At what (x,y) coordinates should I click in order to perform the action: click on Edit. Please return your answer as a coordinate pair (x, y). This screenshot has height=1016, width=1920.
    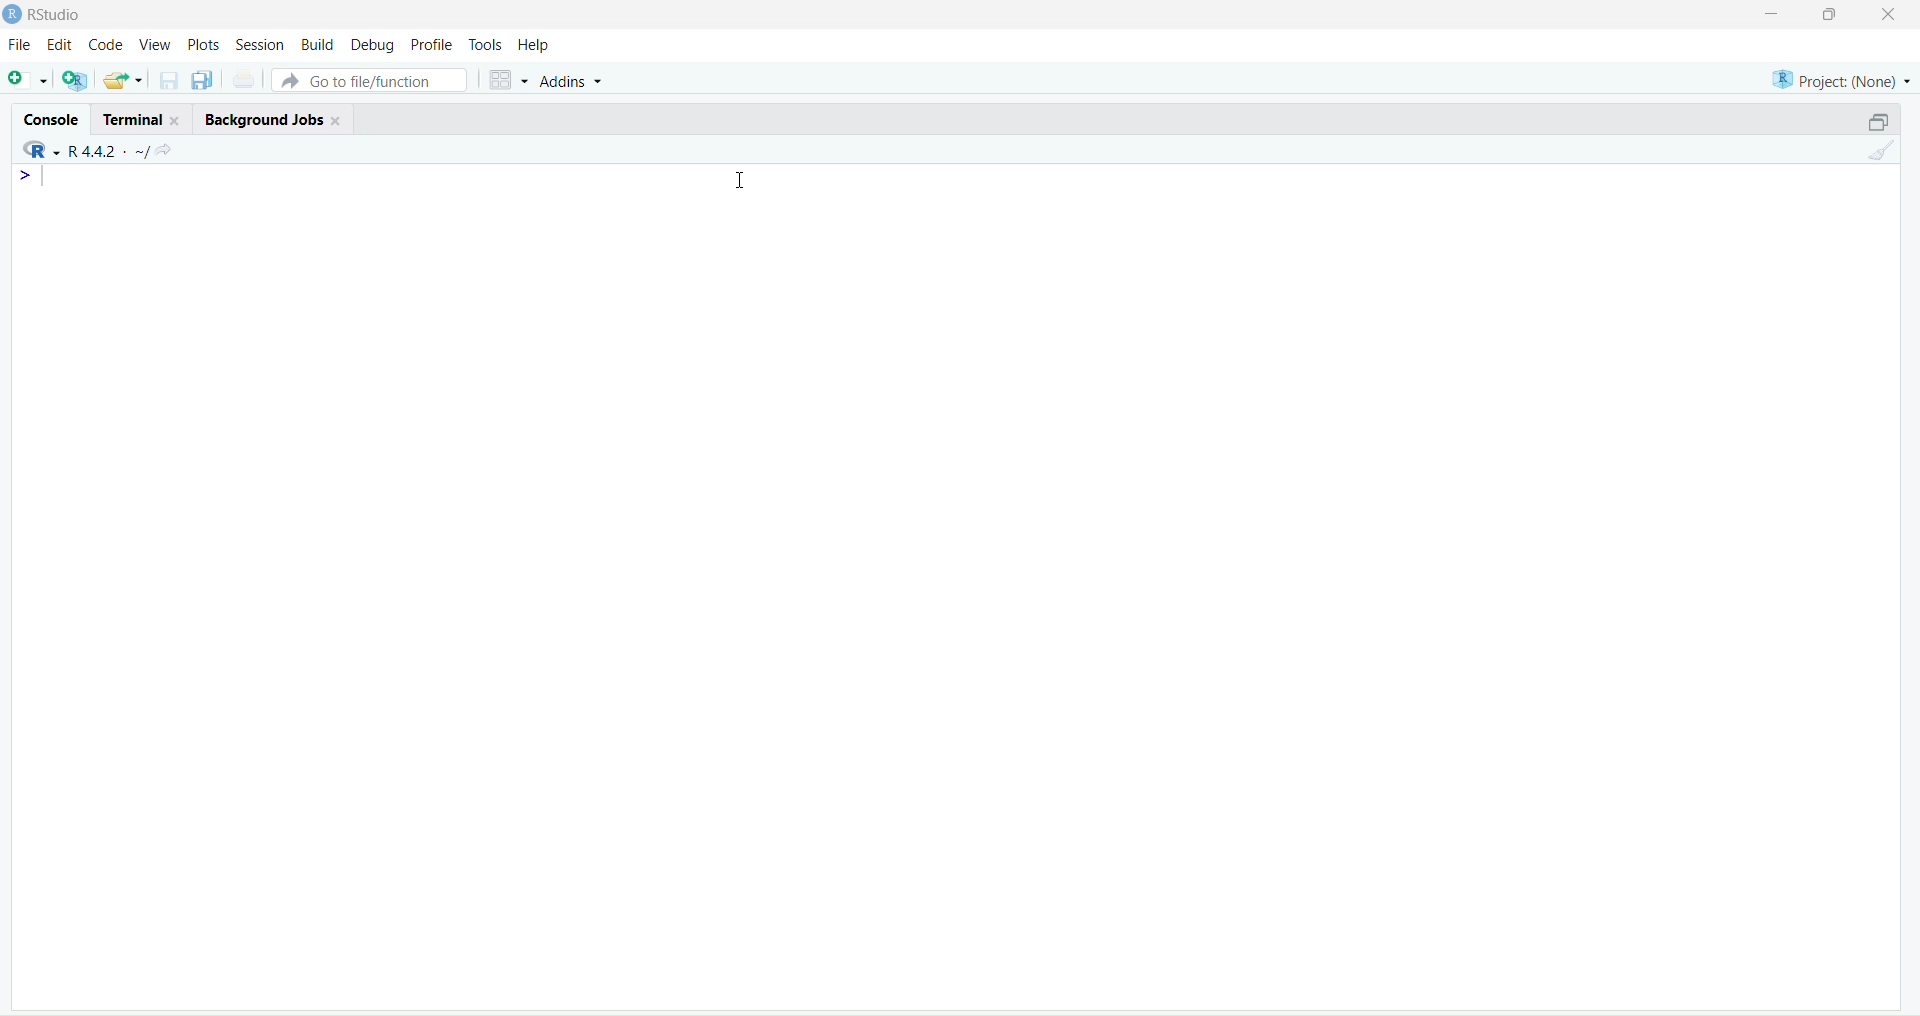
    Looking at the image, I should click on (60, 44).